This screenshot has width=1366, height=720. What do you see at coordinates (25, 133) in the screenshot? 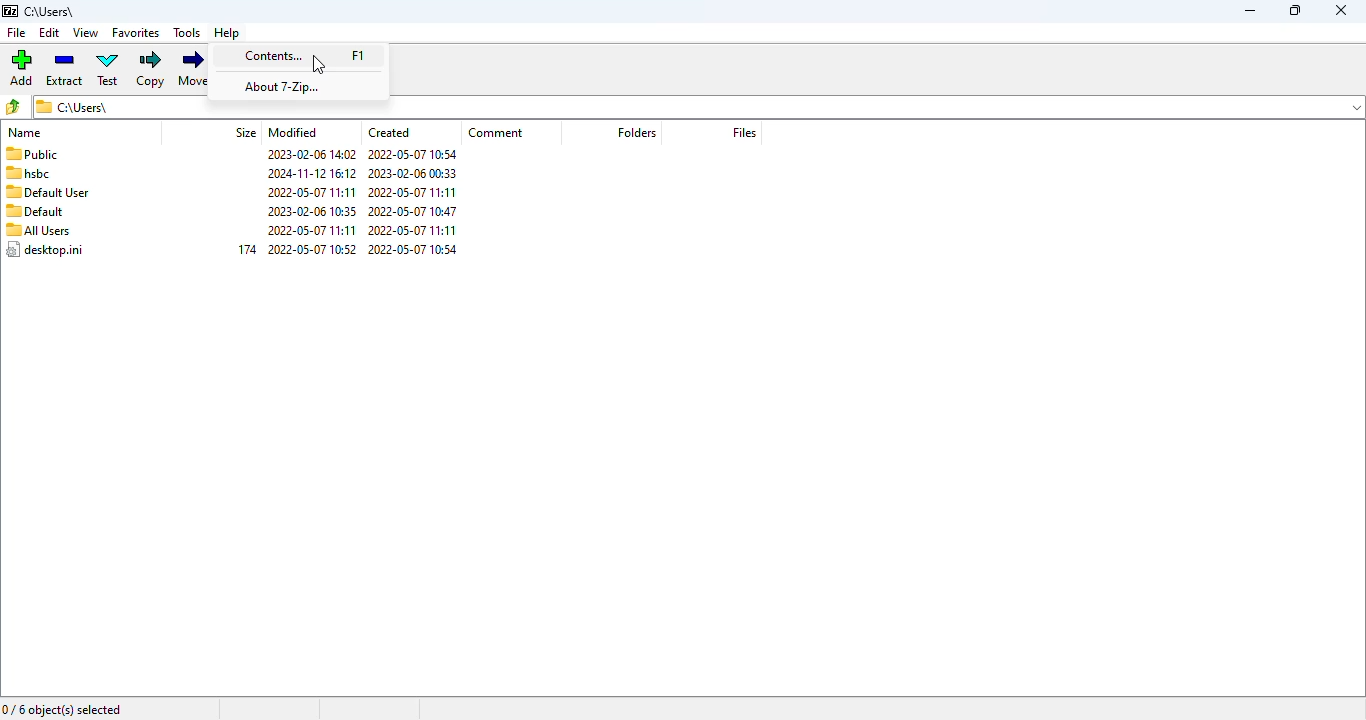
I see `name` at bounding box center [25, 133].